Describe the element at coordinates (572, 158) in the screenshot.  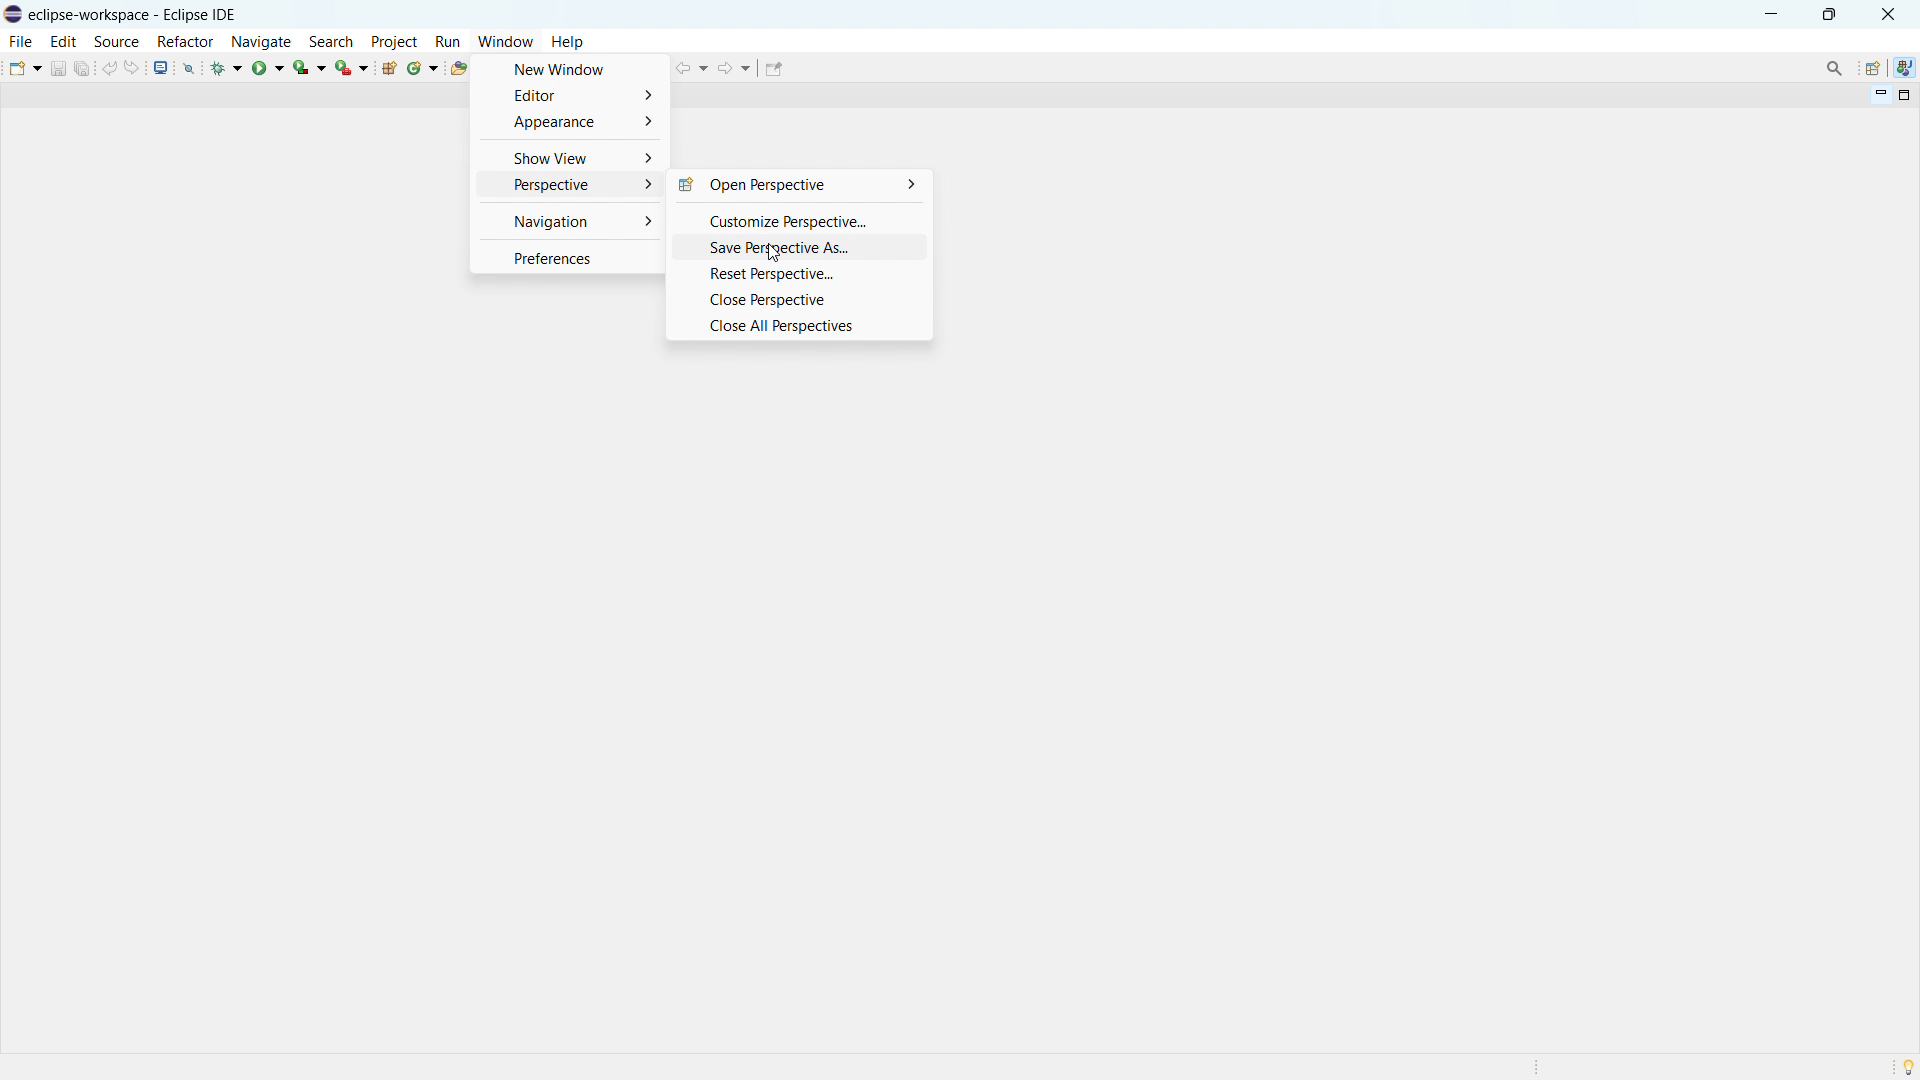
I see `show view` at that location.